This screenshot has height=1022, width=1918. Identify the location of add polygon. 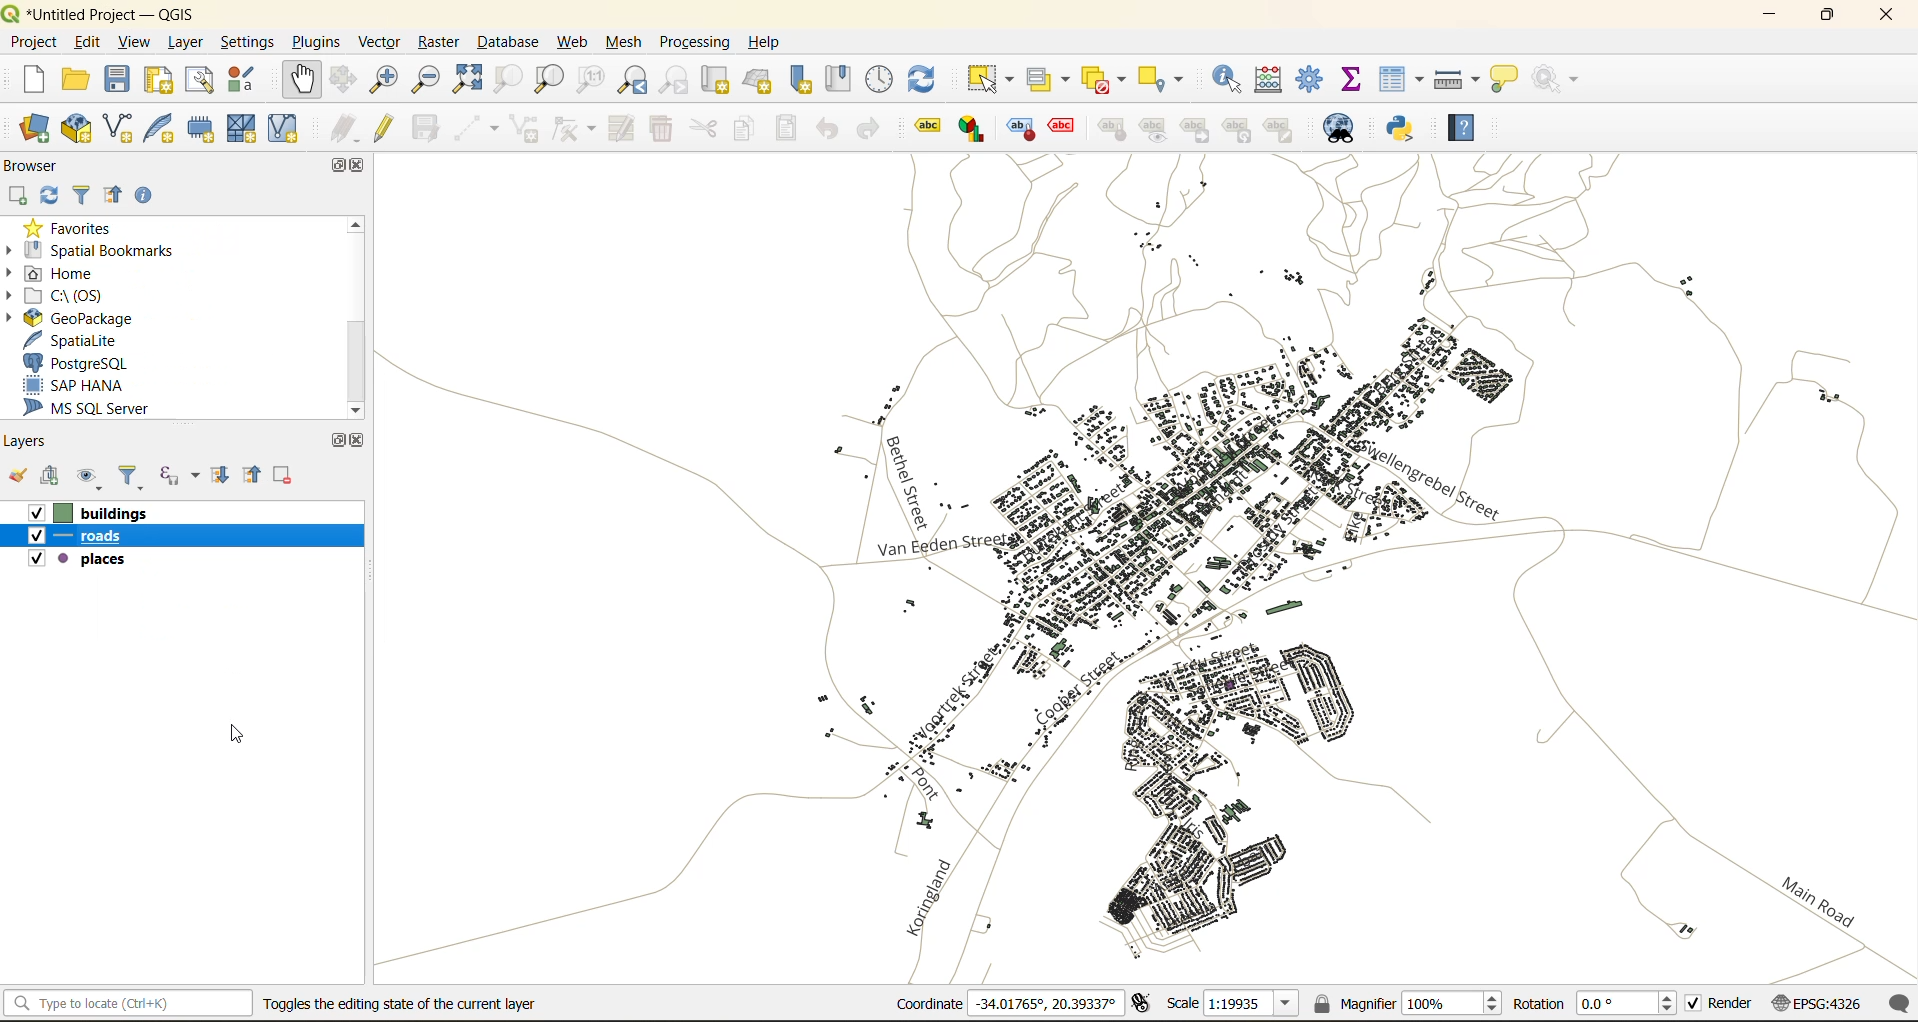
(526, 129).